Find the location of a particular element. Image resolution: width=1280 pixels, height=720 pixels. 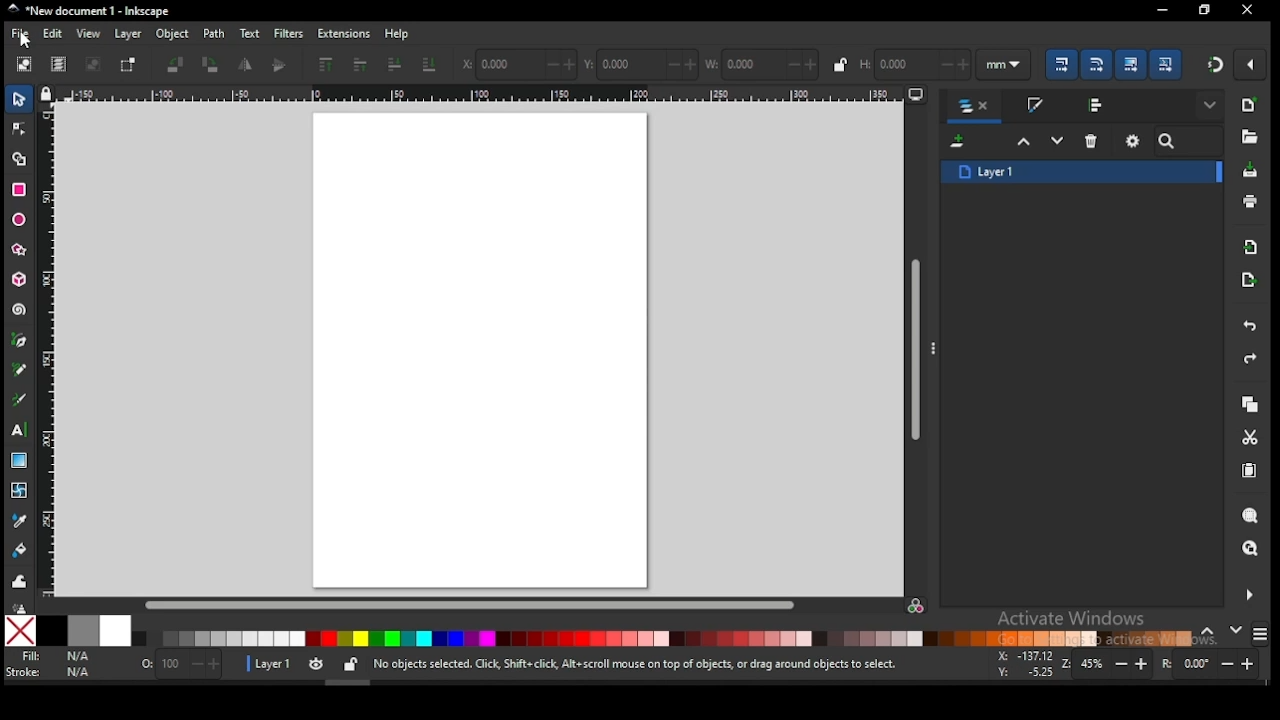

pen tool is located at coordinates (20, 341).